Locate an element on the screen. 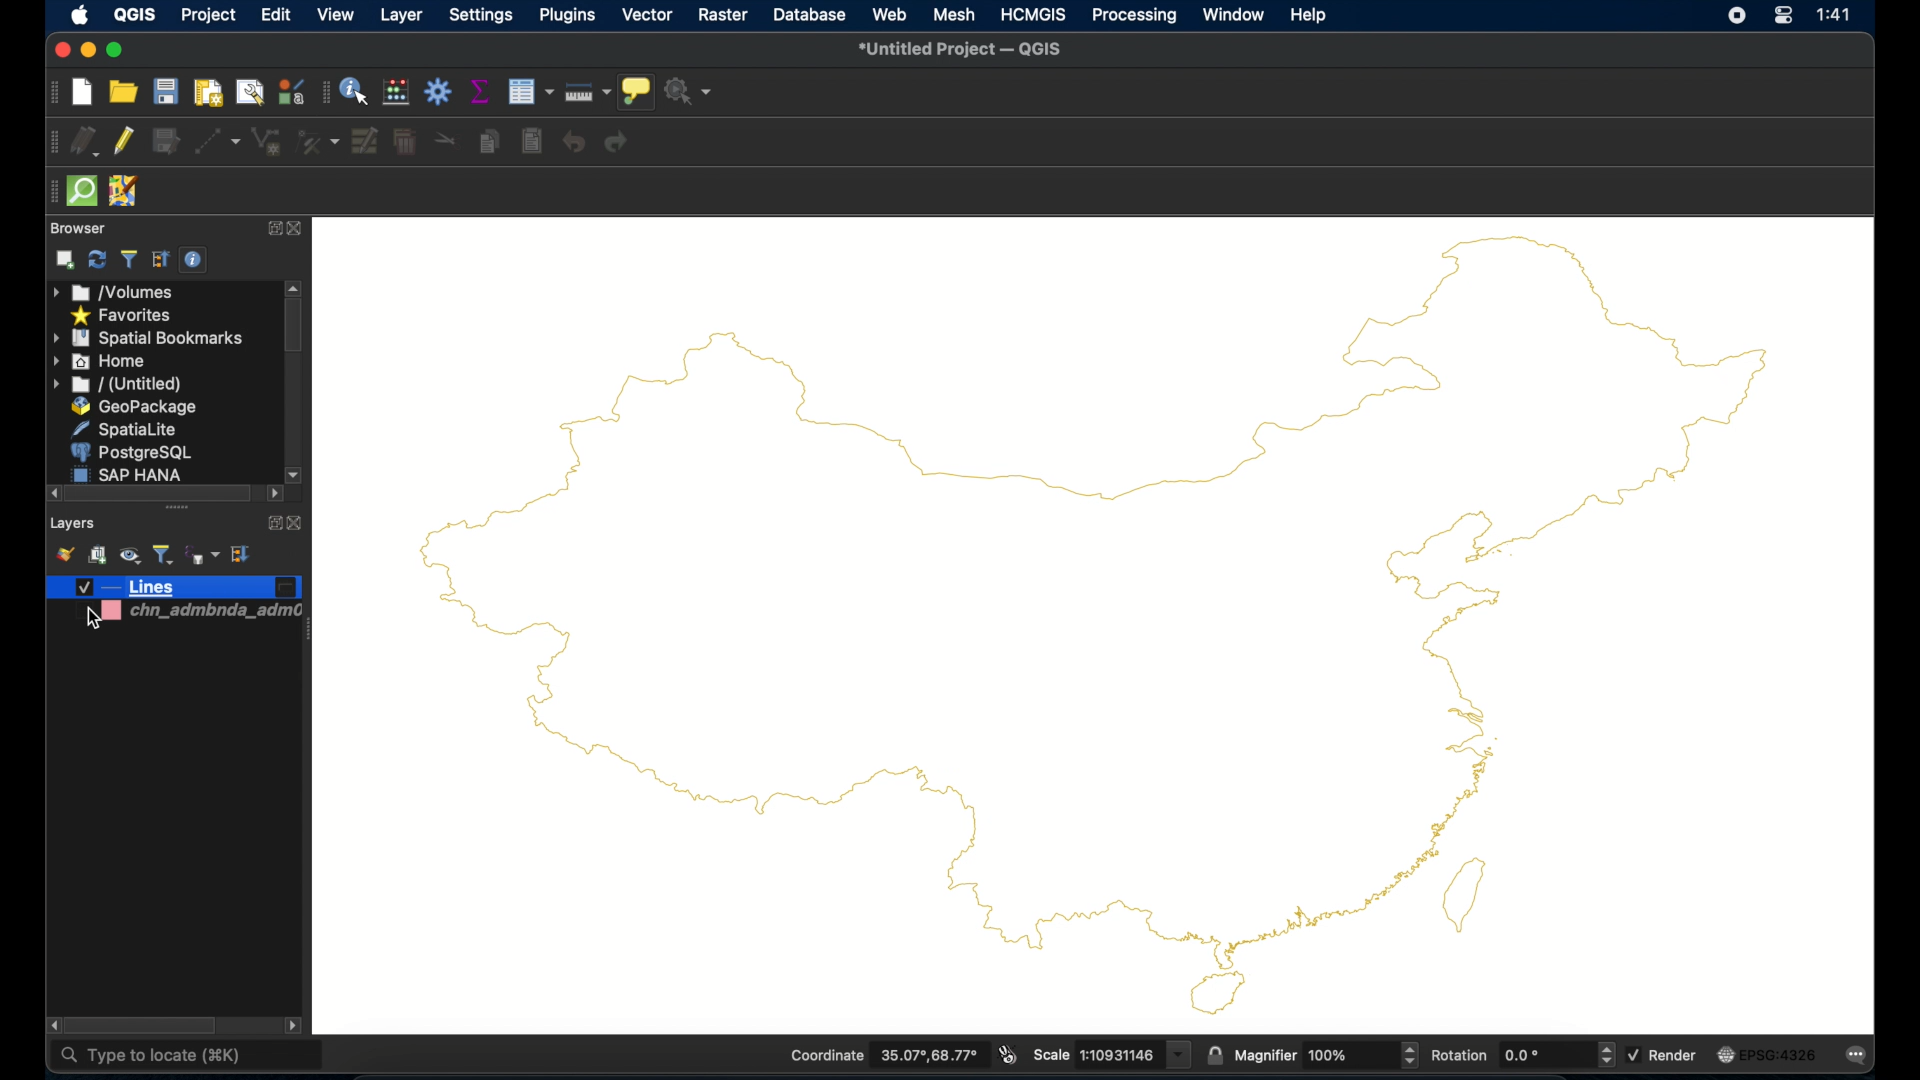 This screenshot has width=1920, height=1080. untitled menu is located at coordinates (117, 385).